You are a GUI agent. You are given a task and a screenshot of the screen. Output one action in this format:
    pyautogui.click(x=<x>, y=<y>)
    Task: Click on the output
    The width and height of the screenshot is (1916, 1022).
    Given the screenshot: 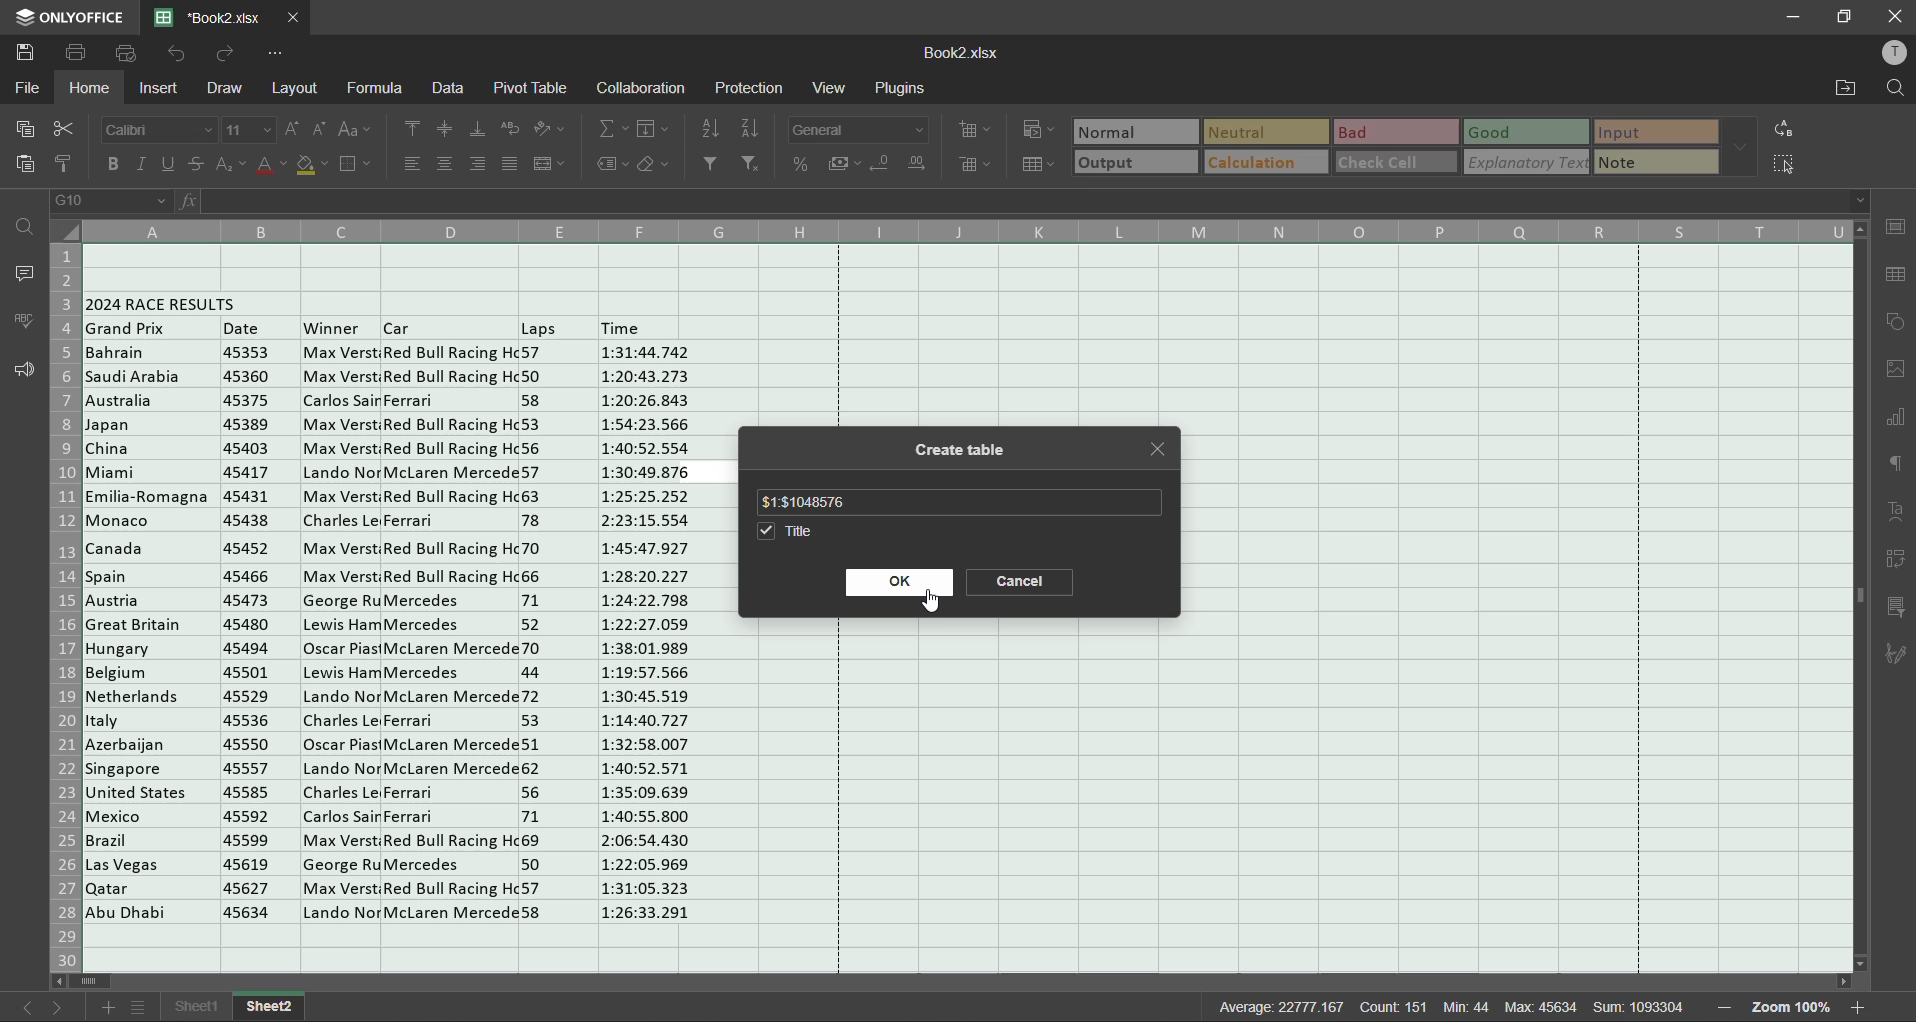 What is the action you would take?
    pyautogui.click(x=1133, y=165)
    